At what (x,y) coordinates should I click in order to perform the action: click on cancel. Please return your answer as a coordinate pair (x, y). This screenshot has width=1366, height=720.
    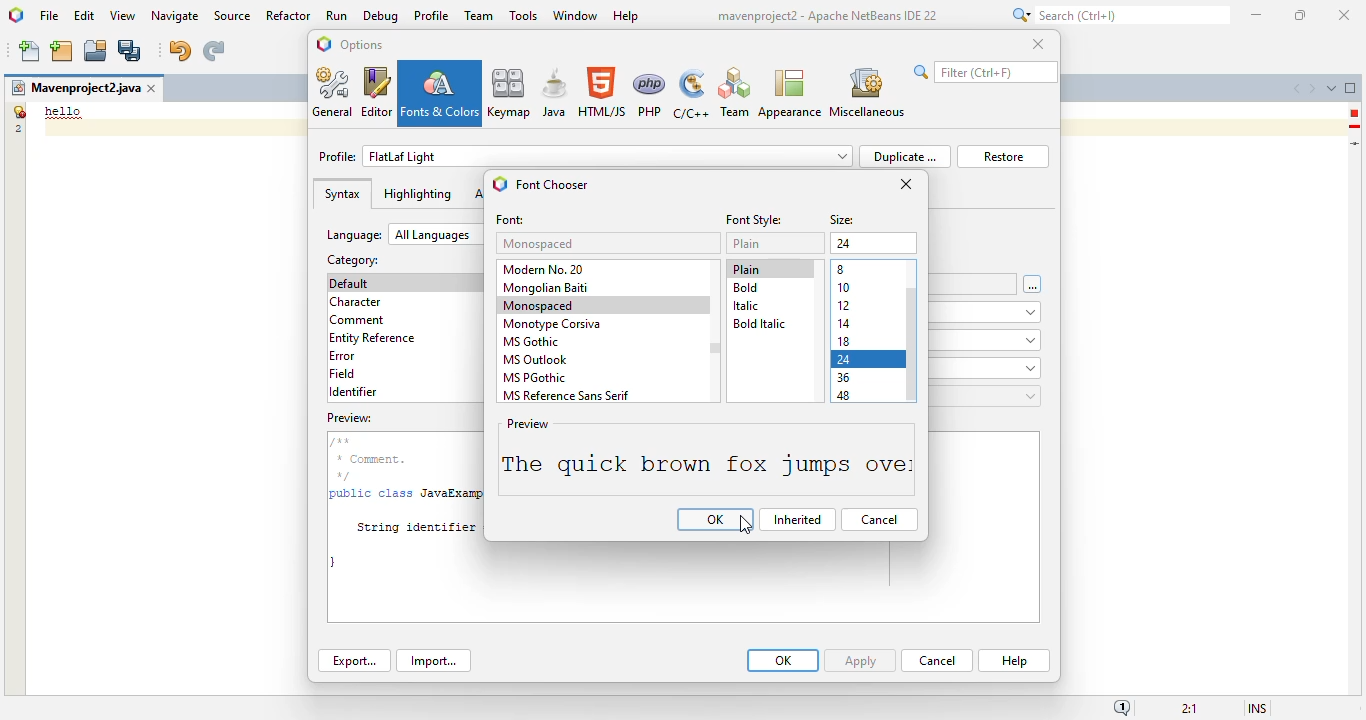
    Looking at the image, I should click on (937, 661).